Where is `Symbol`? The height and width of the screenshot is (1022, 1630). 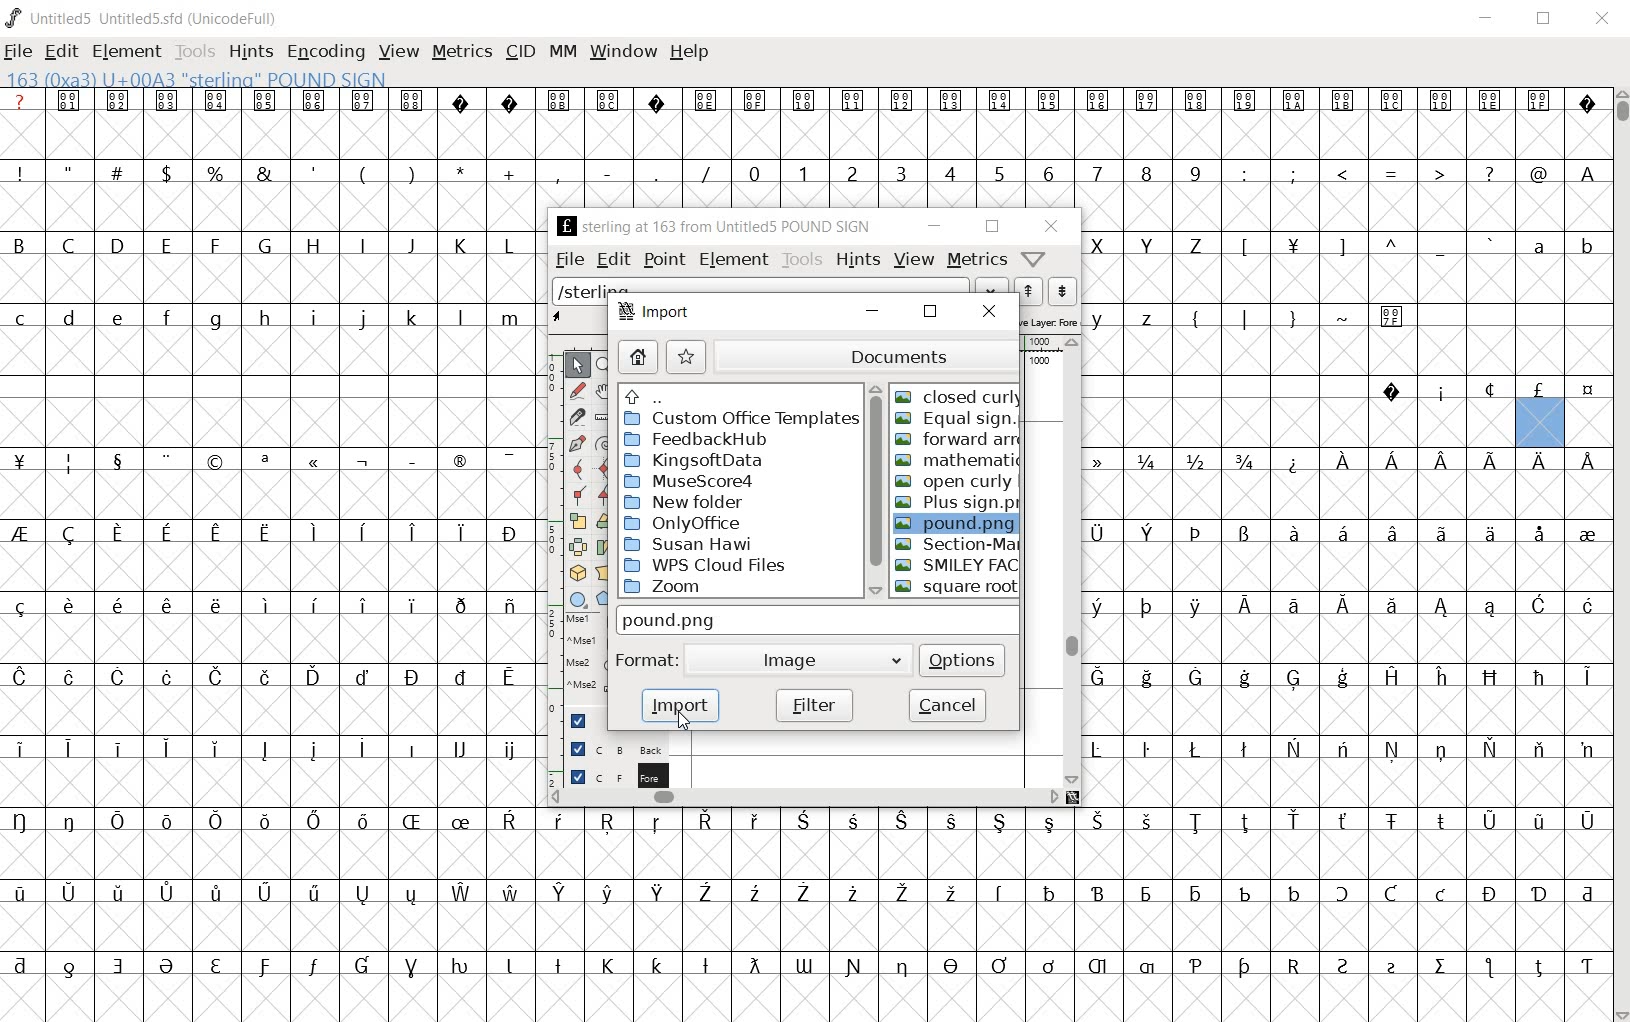
Symbol is located at coordinates (1487, 821).